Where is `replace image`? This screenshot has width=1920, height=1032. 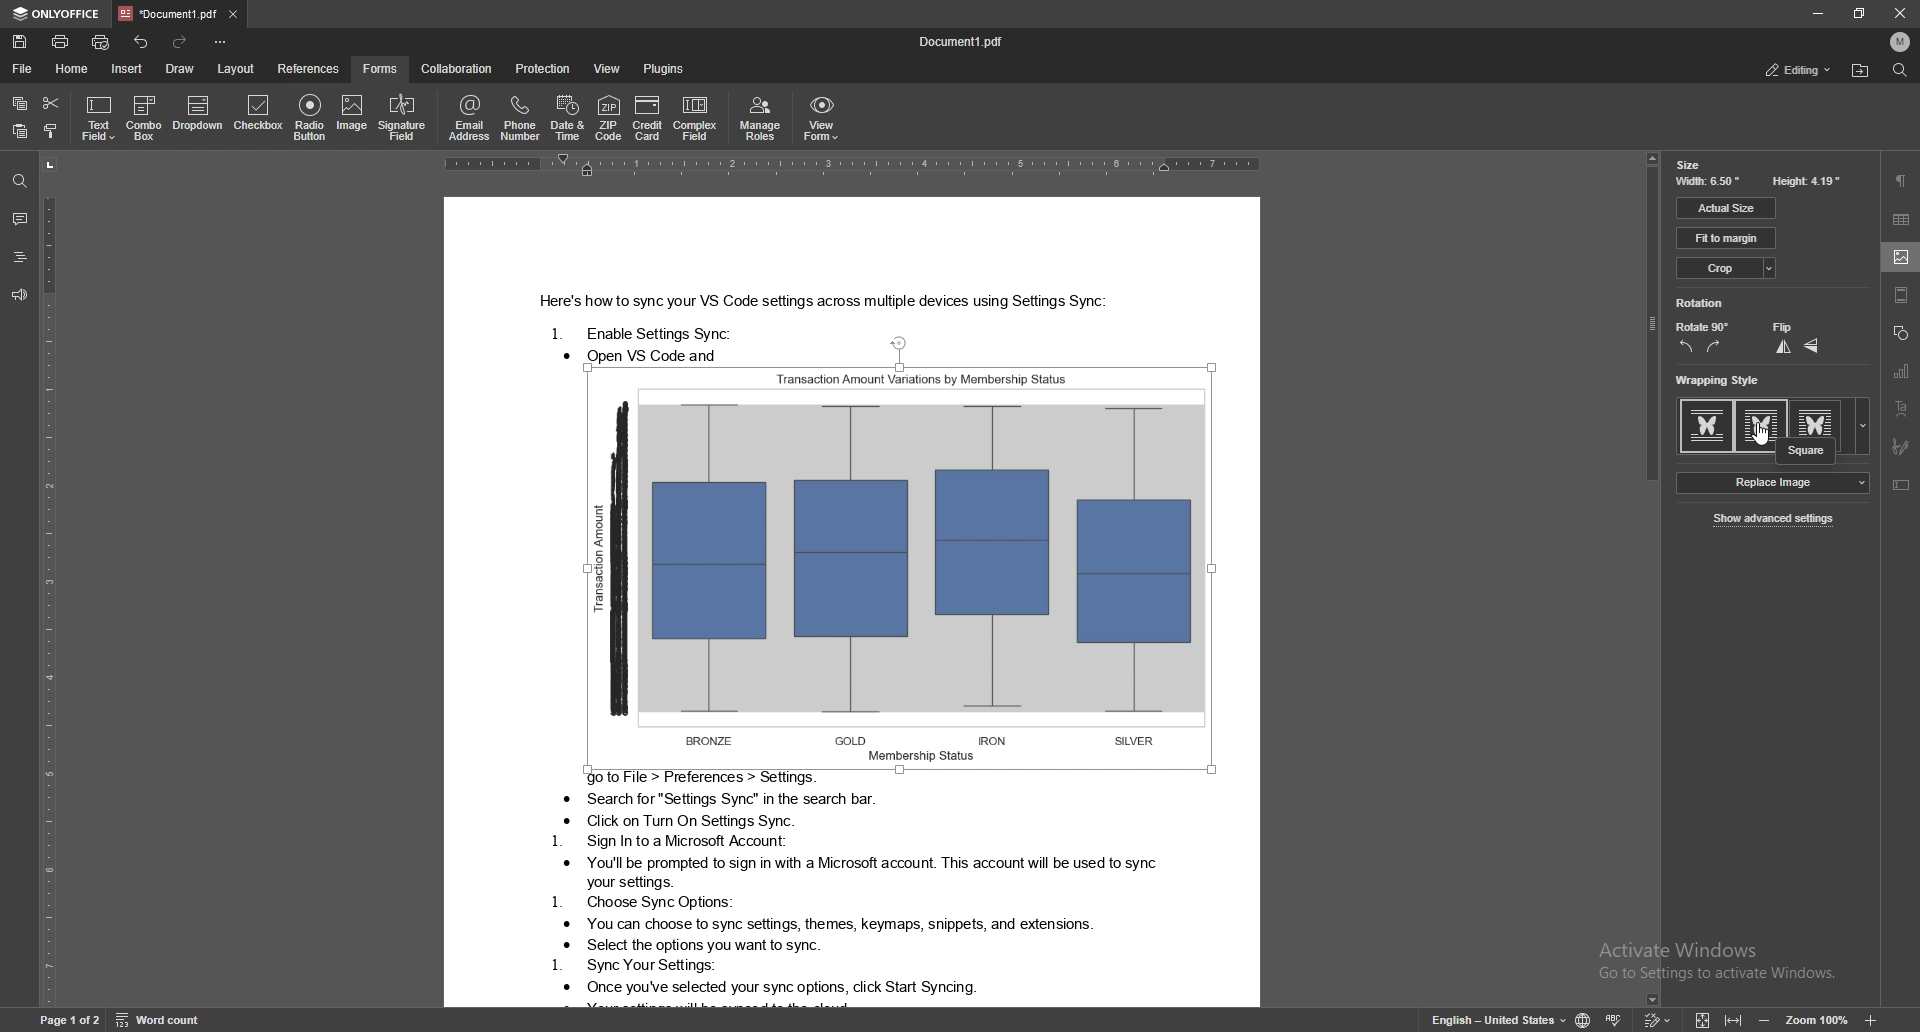
replace image is located at coordinates (1772, 482).